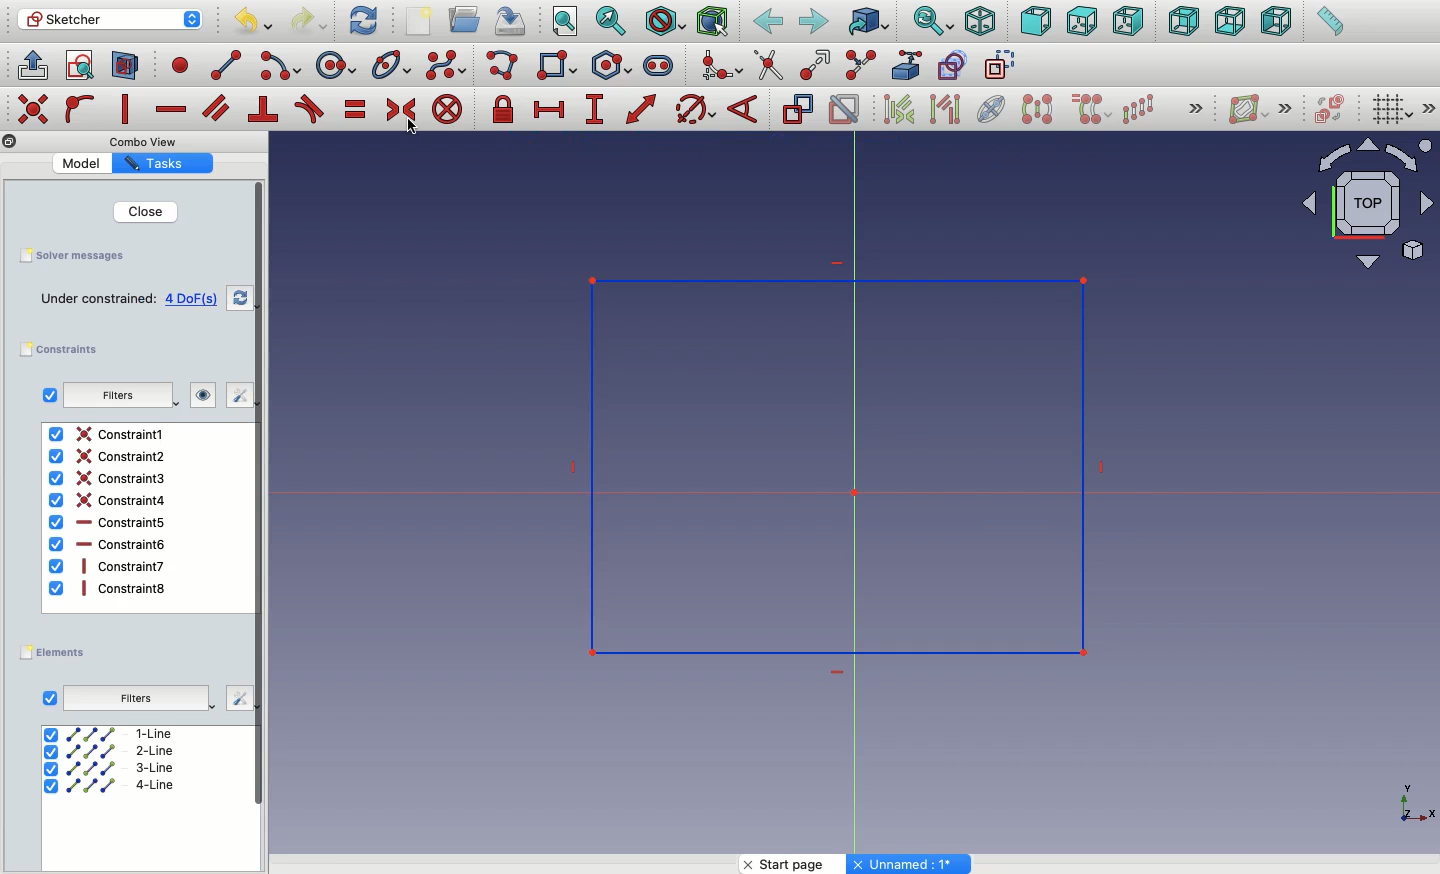 Image resolution: width=1440 pixels, height=874 pixels. What do you see at coordinates (80, 108) in the screenshot?
I see `constrain point onto object` at bounding box center [80, 108].